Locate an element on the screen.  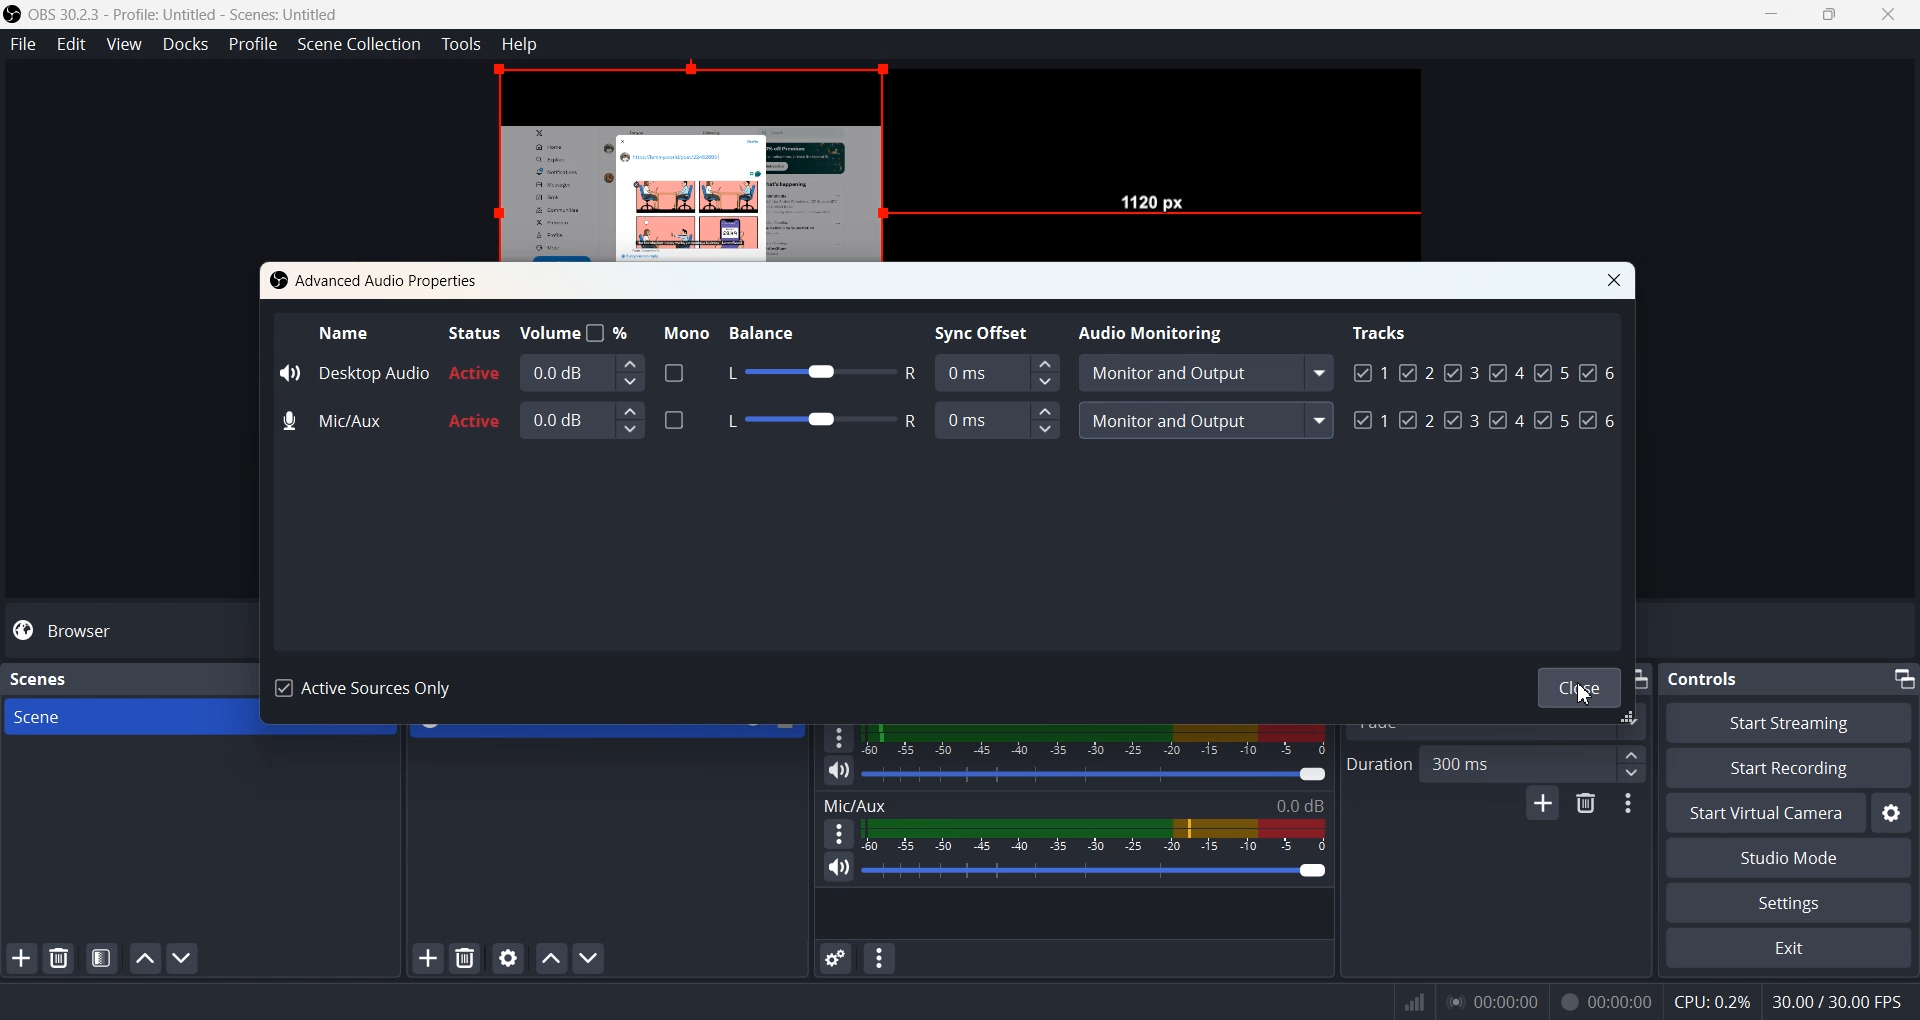
Browser is located at coordinates (128, 630).